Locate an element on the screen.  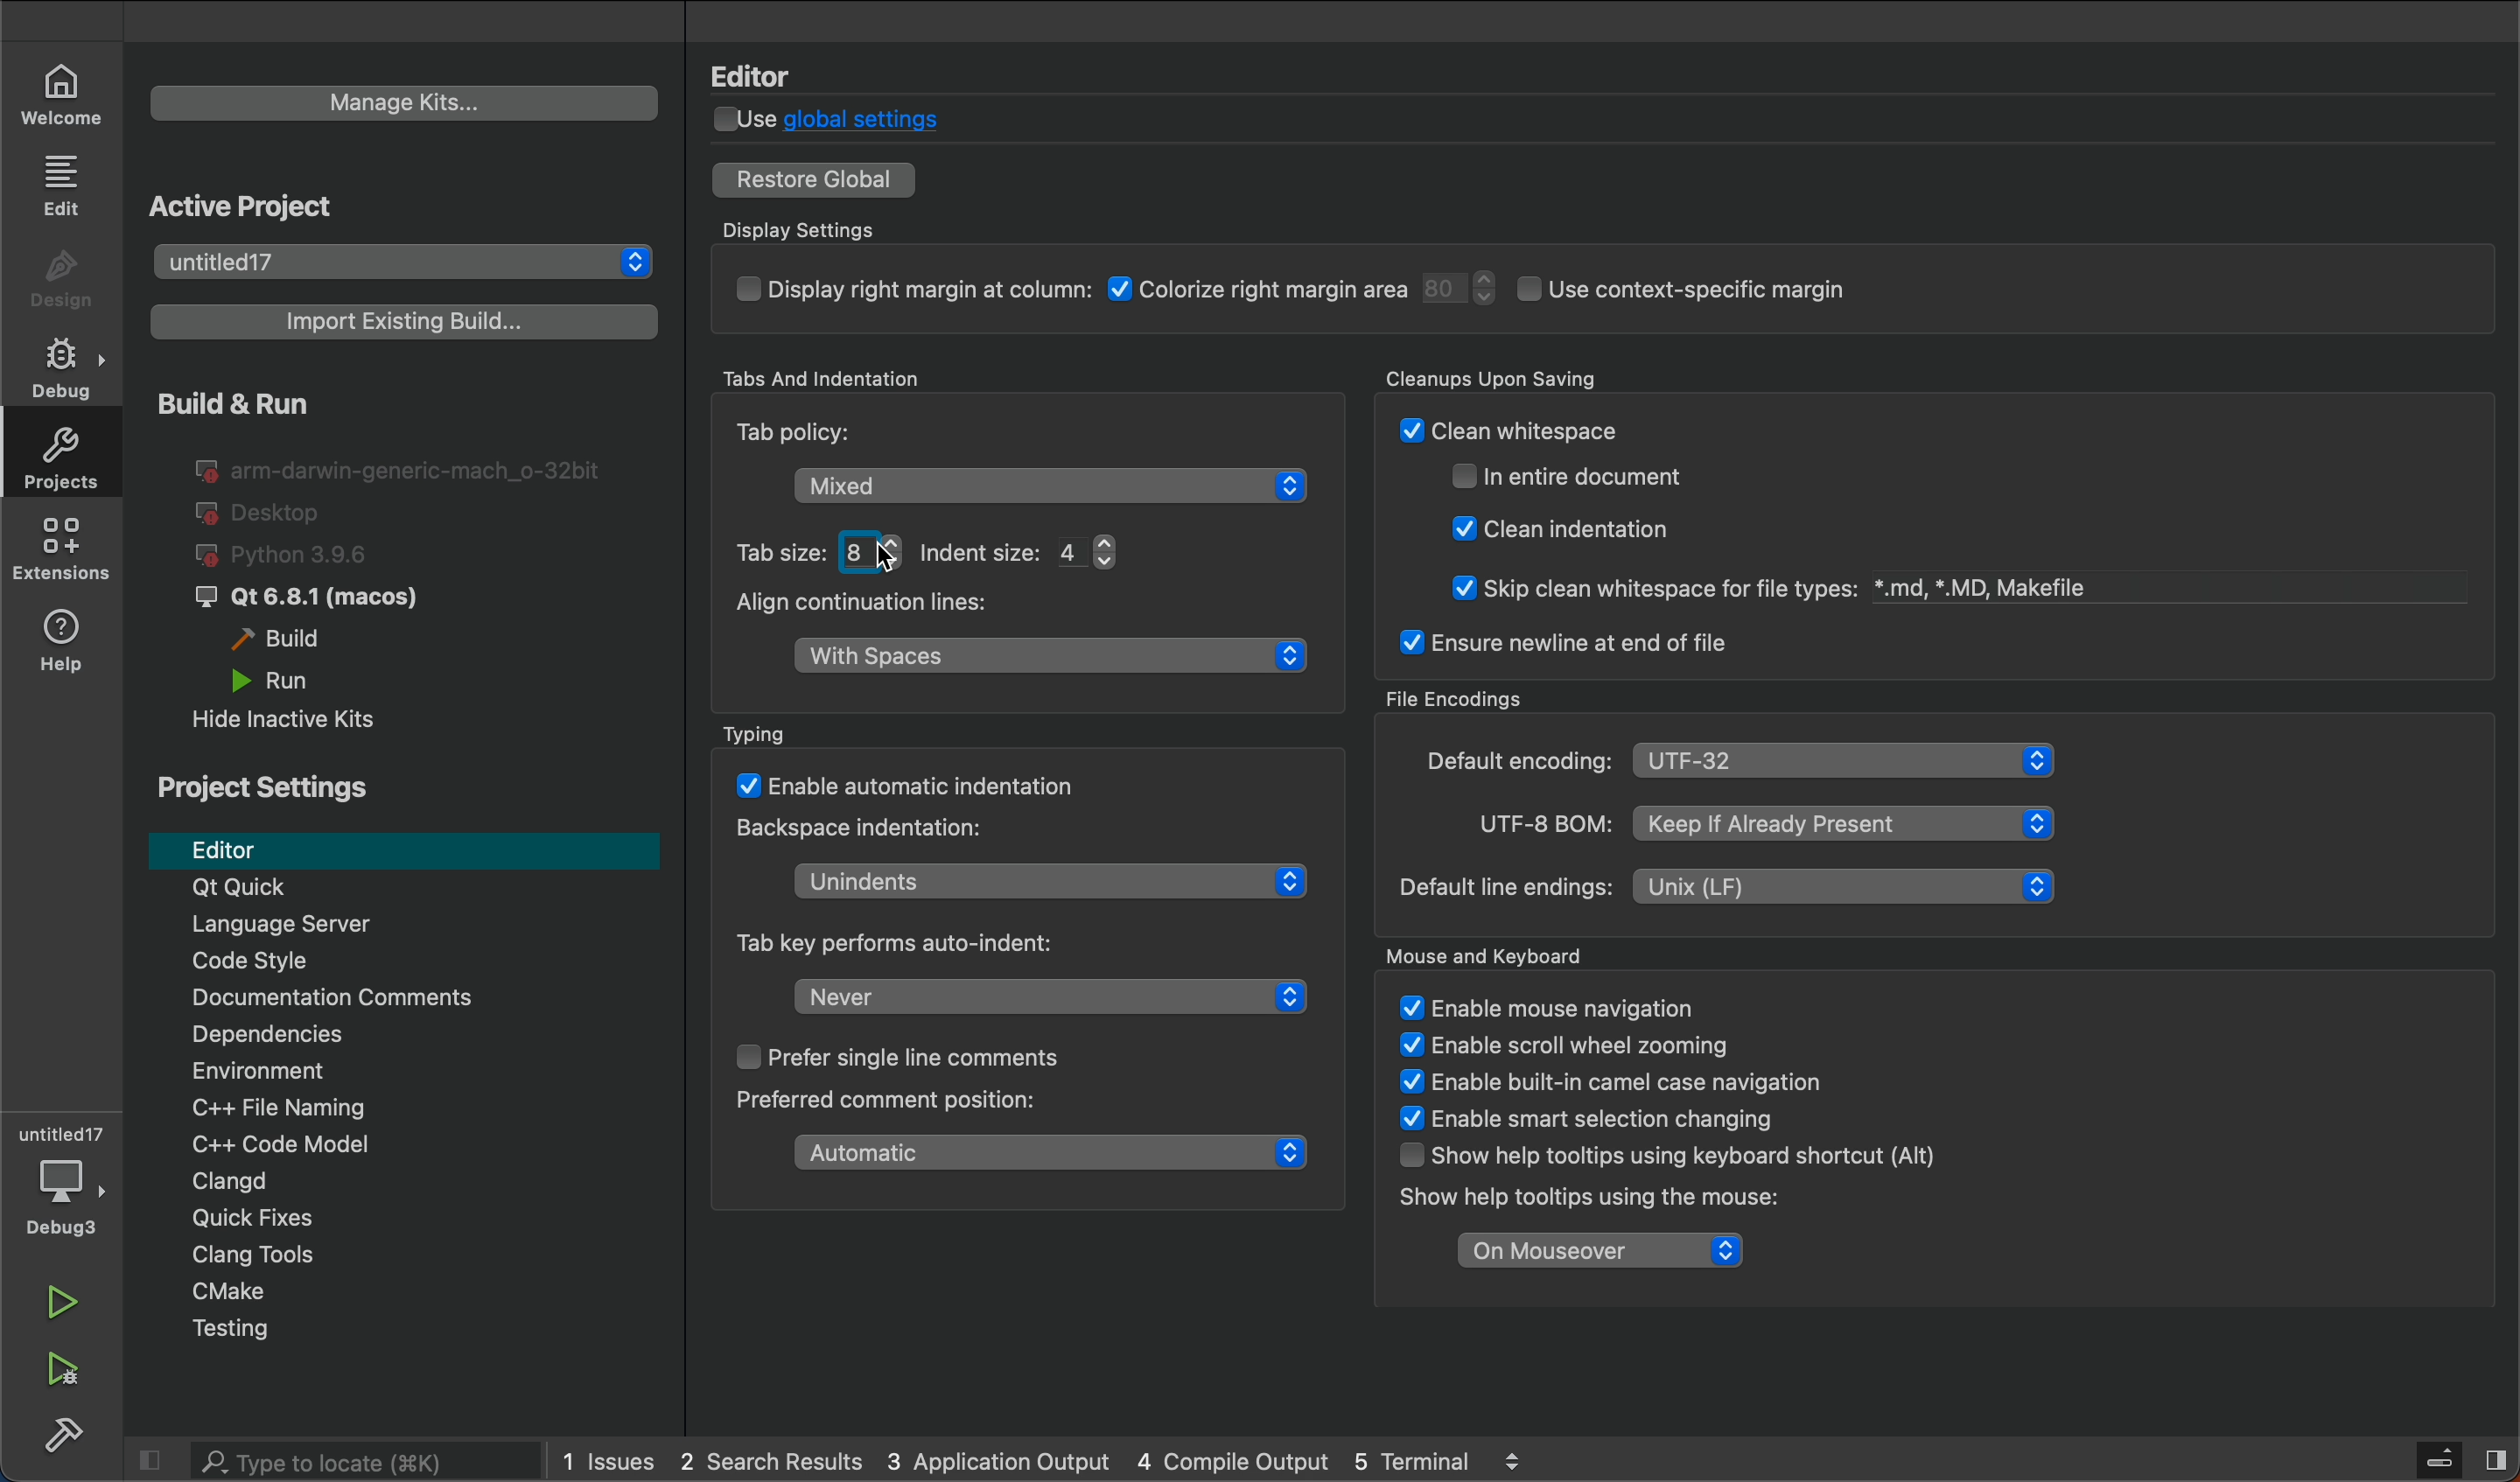
show help tootlips is located at coordinates (1577, 1201).